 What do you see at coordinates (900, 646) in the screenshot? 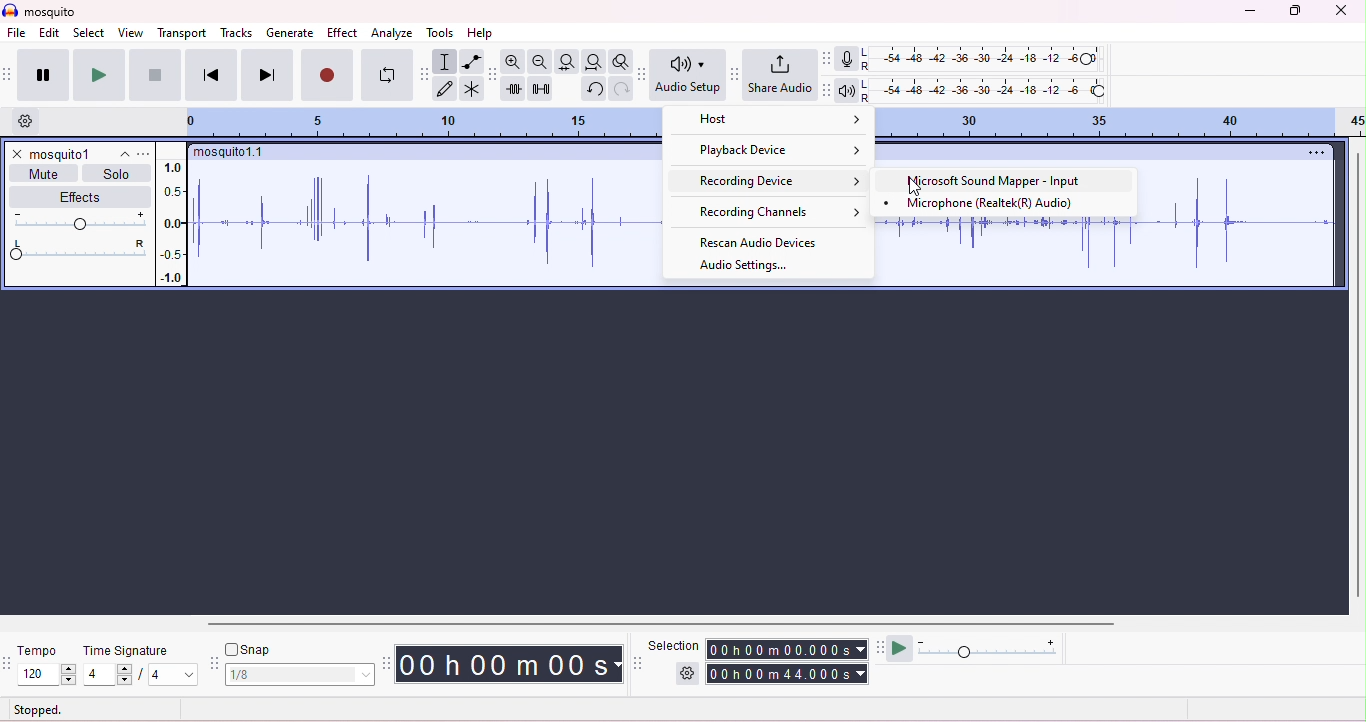
I see `play at speed/play at speed once` at bounding box center [900, 646].